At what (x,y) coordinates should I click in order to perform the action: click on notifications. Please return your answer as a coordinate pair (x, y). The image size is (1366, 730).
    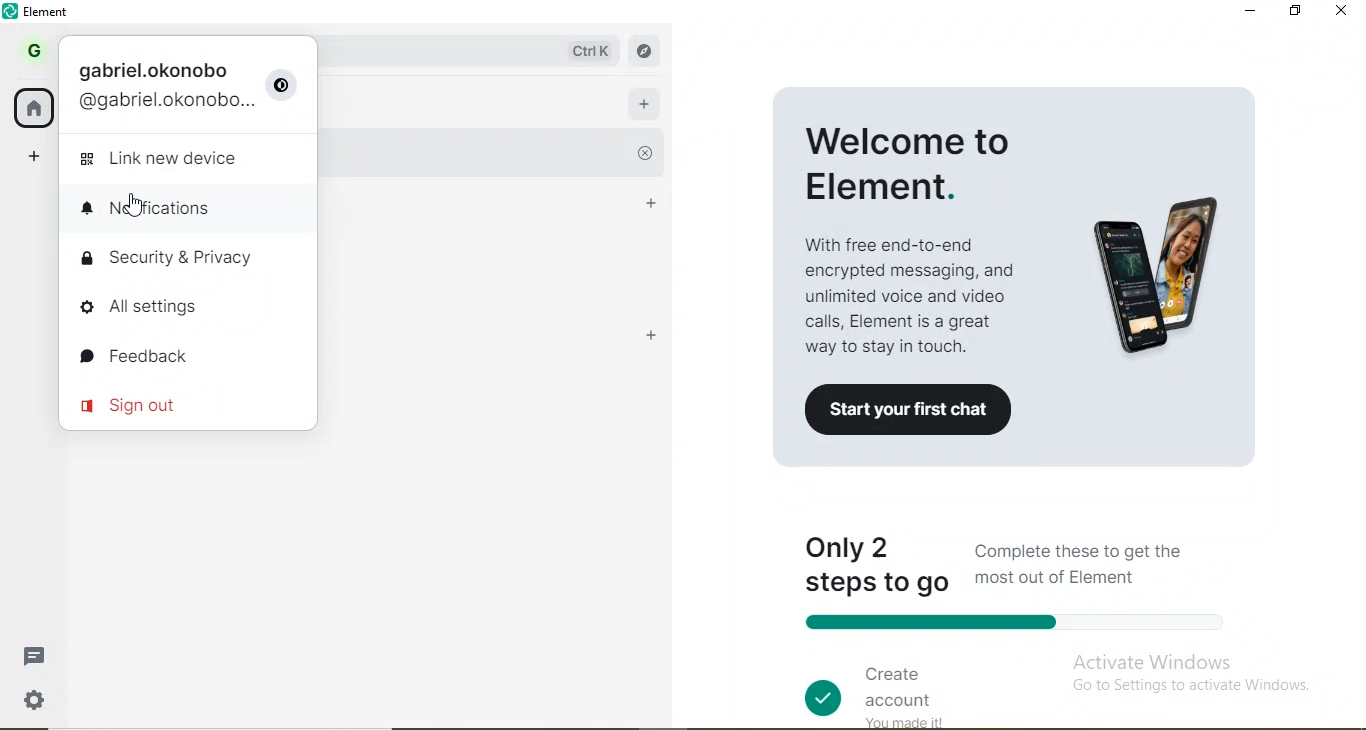
    Looking at the image, I should click on (191, 210).